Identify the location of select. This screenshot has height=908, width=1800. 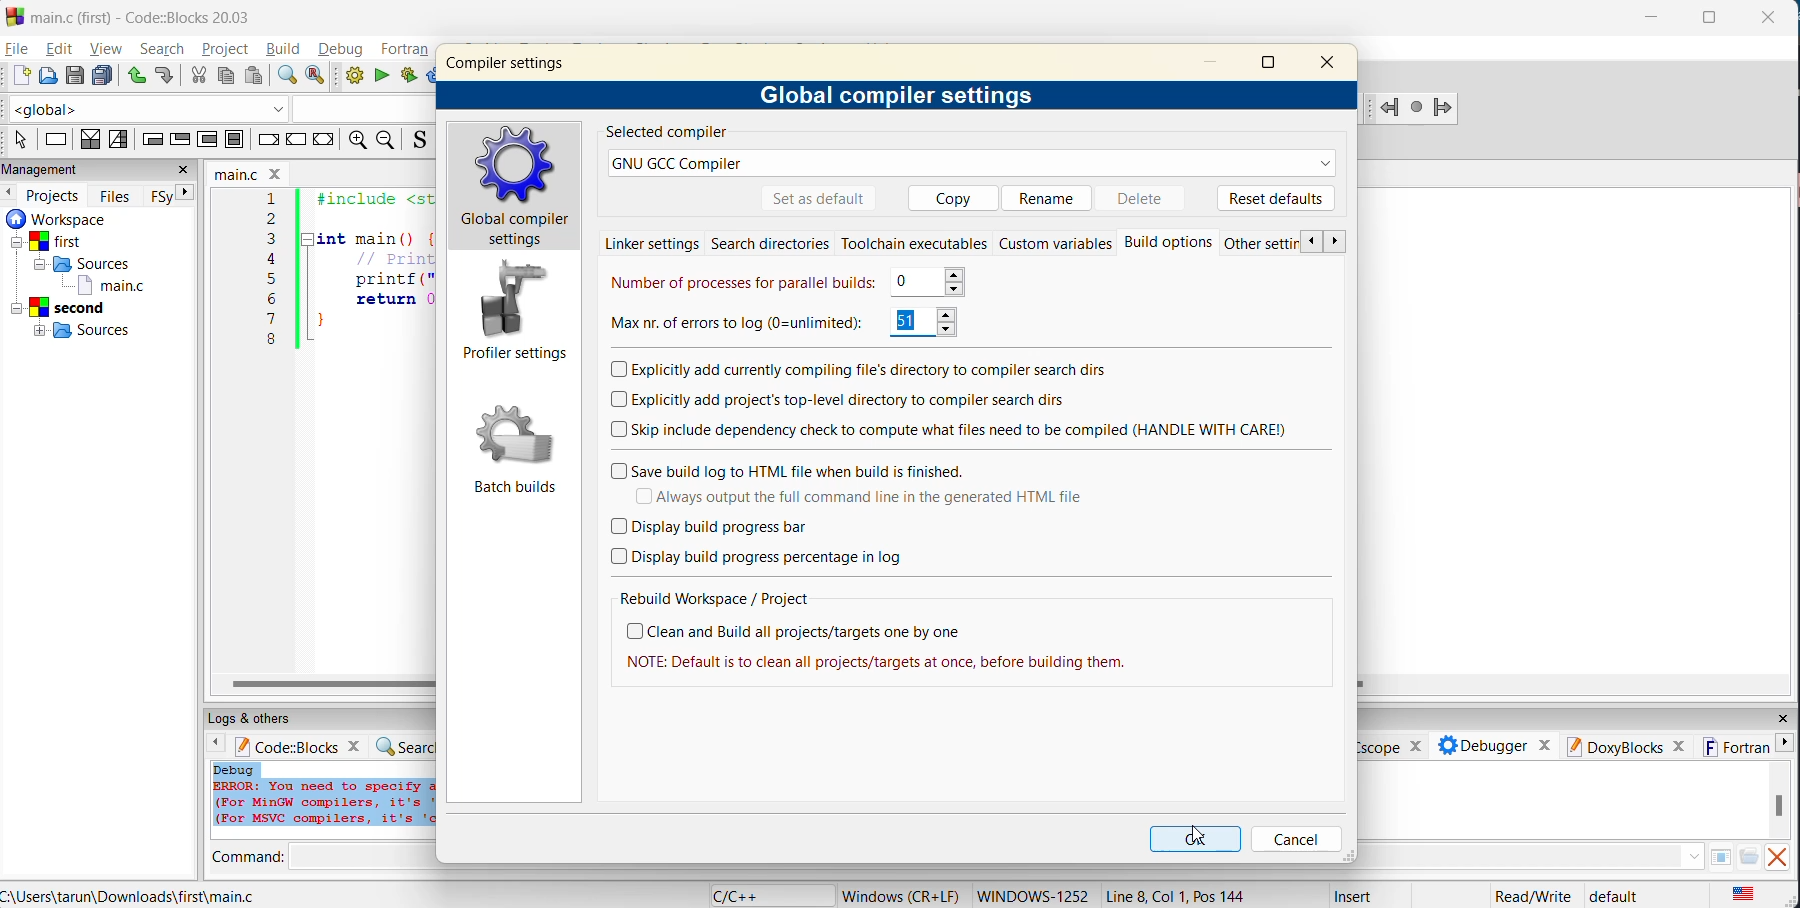
(21, 141).